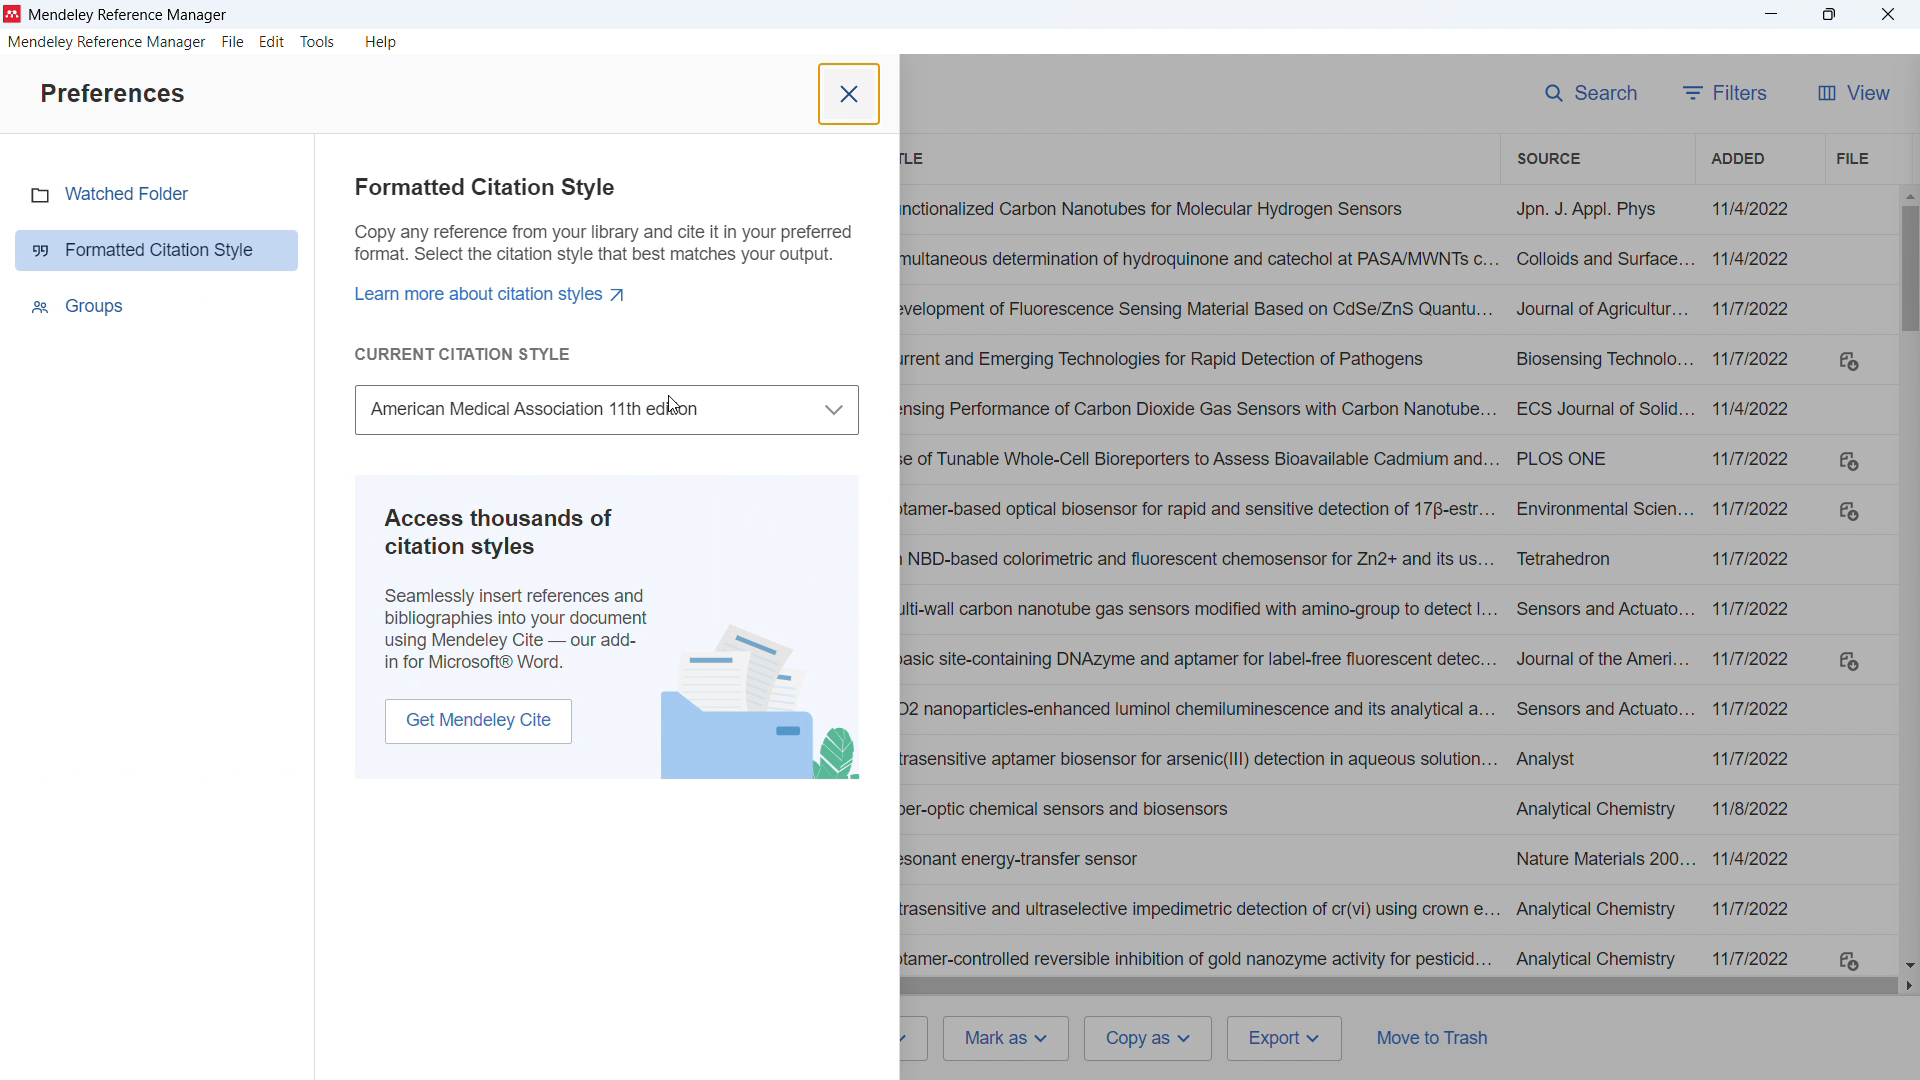 The height and width of the screenshot is (1080, 1920). What do you see at coordinates (1149, 1039) in the screenshot?
I see `Copy as ` at bounding box center [1149, 1039].